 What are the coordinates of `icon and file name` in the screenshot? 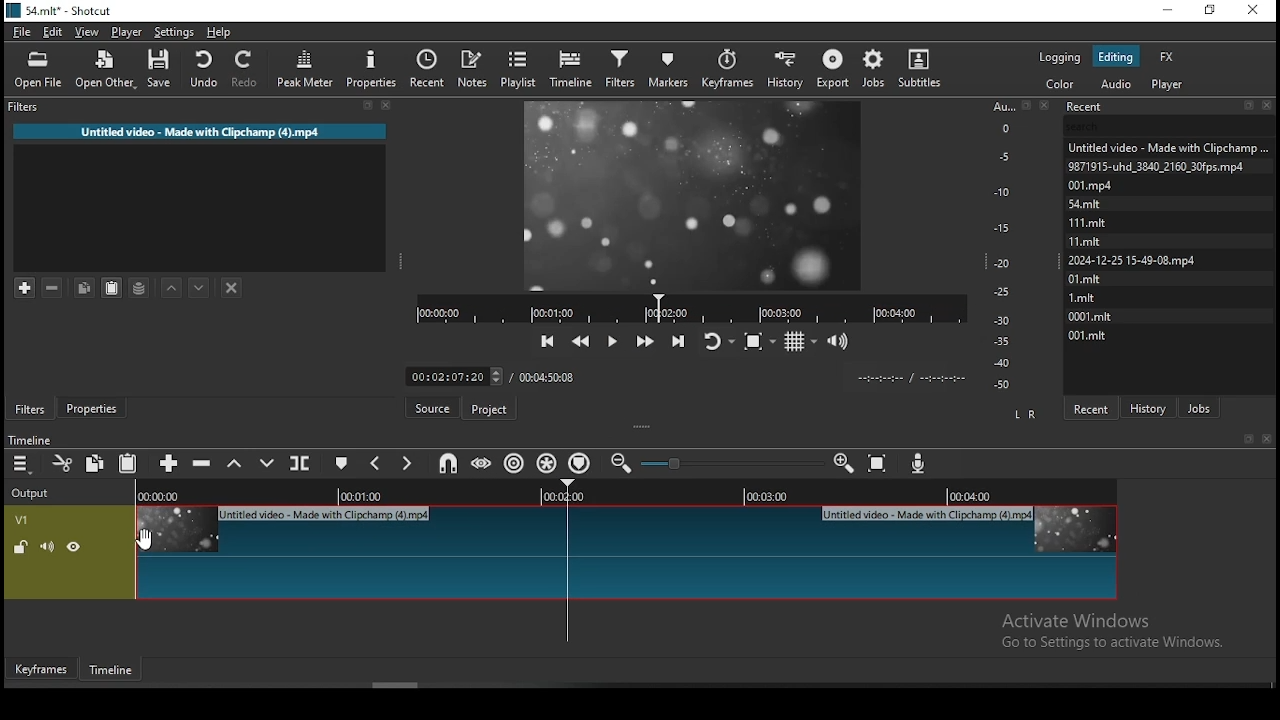 It's located at (63, 11).